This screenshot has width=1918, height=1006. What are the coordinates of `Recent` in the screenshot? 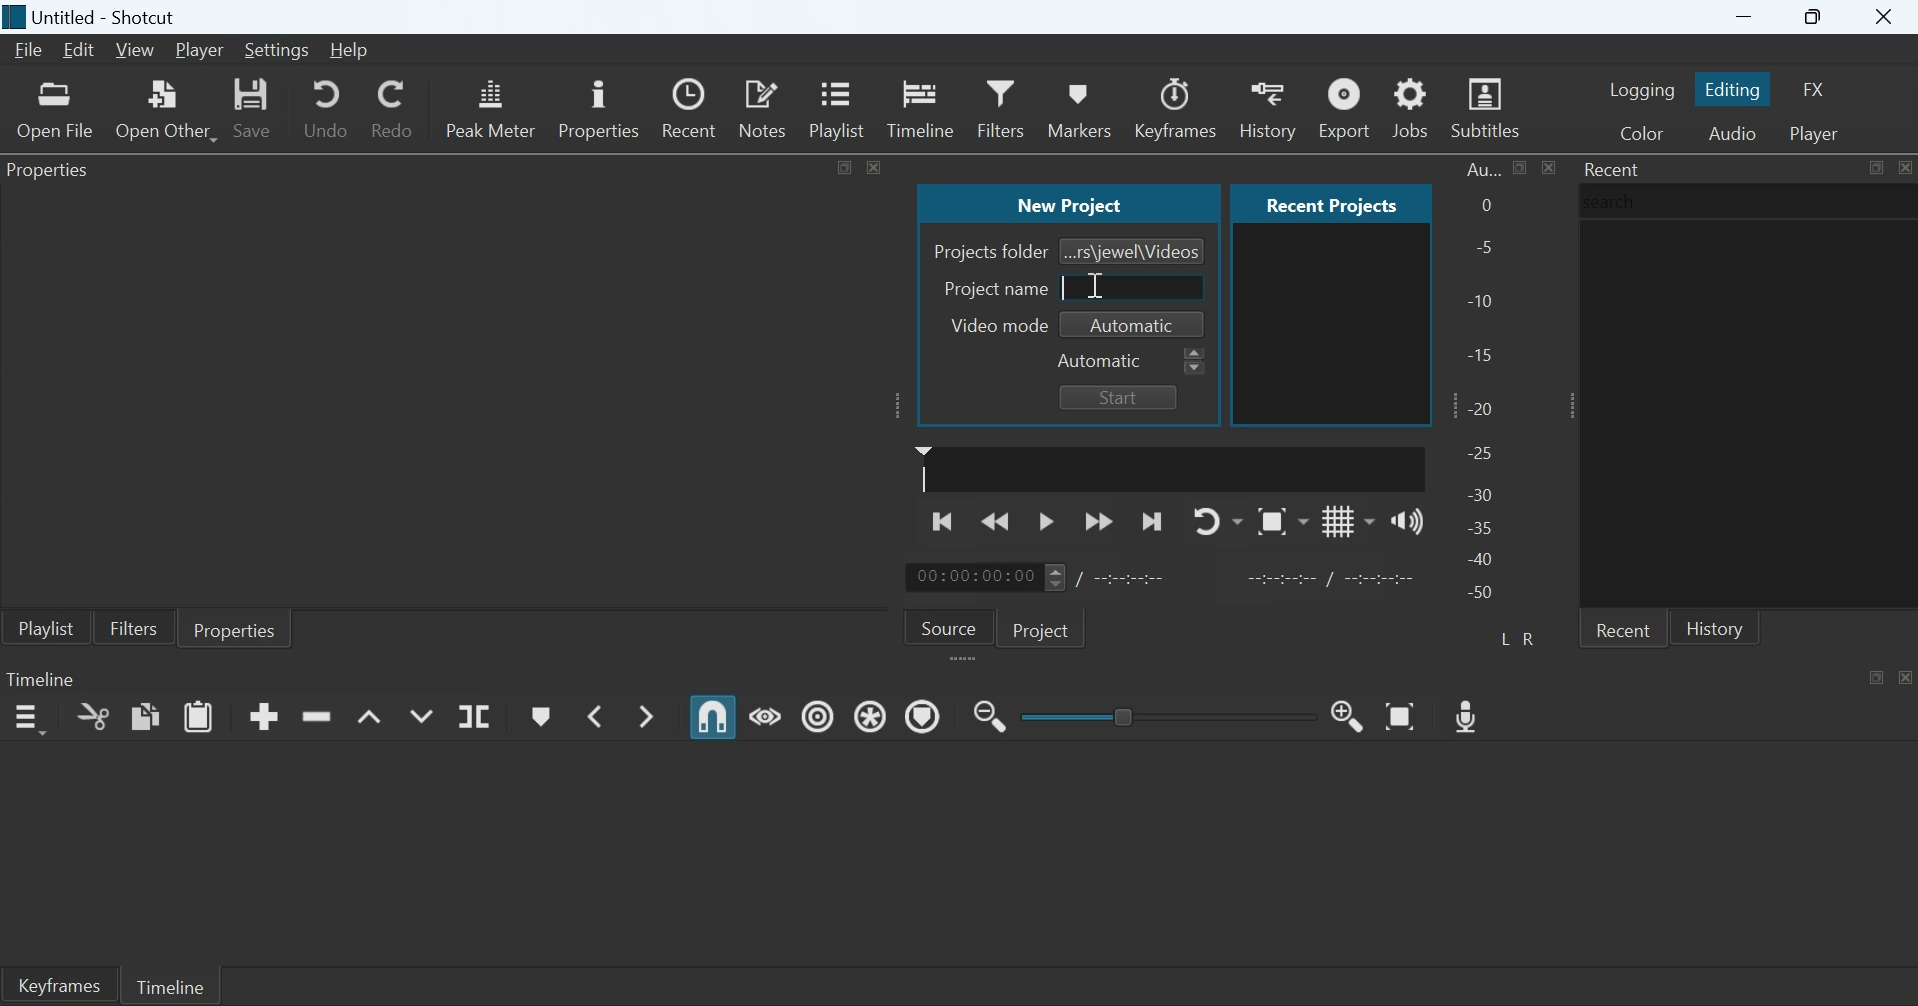 It's located at (692, 108).